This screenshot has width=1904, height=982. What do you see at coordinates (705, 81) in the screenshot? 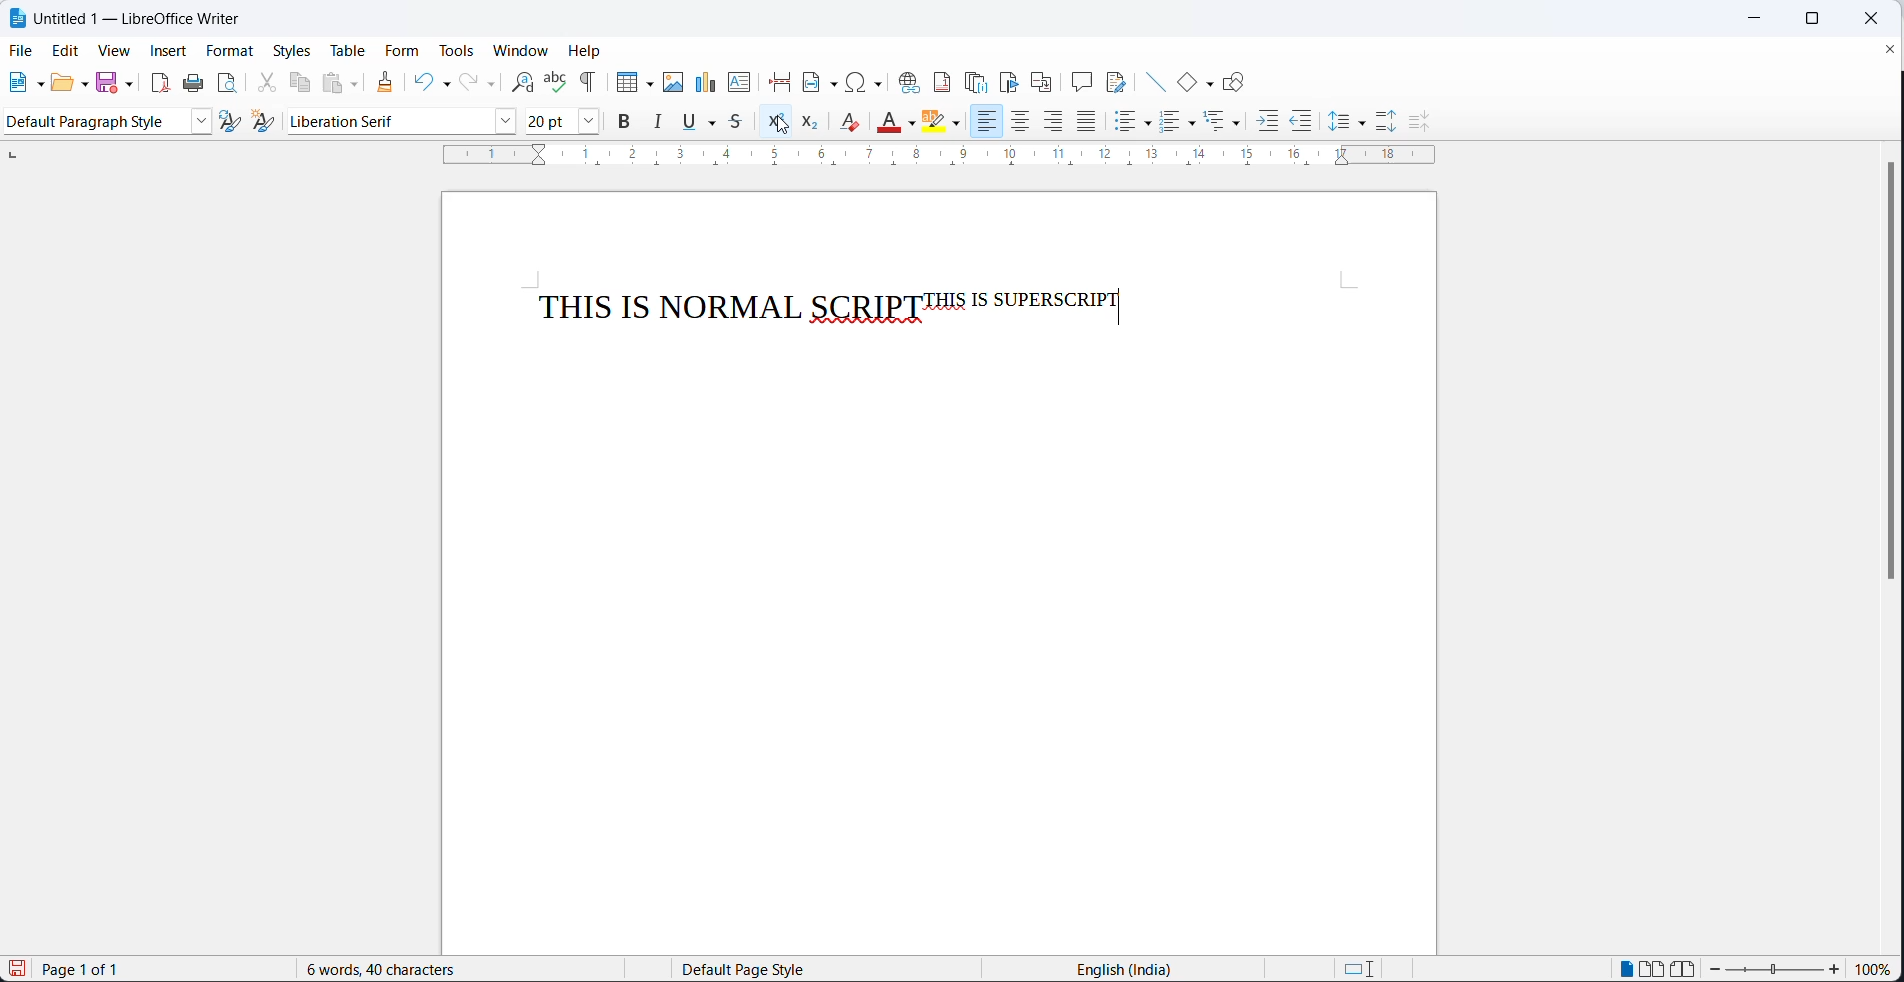
I see `insert chart` at bounding box center [705, 81].